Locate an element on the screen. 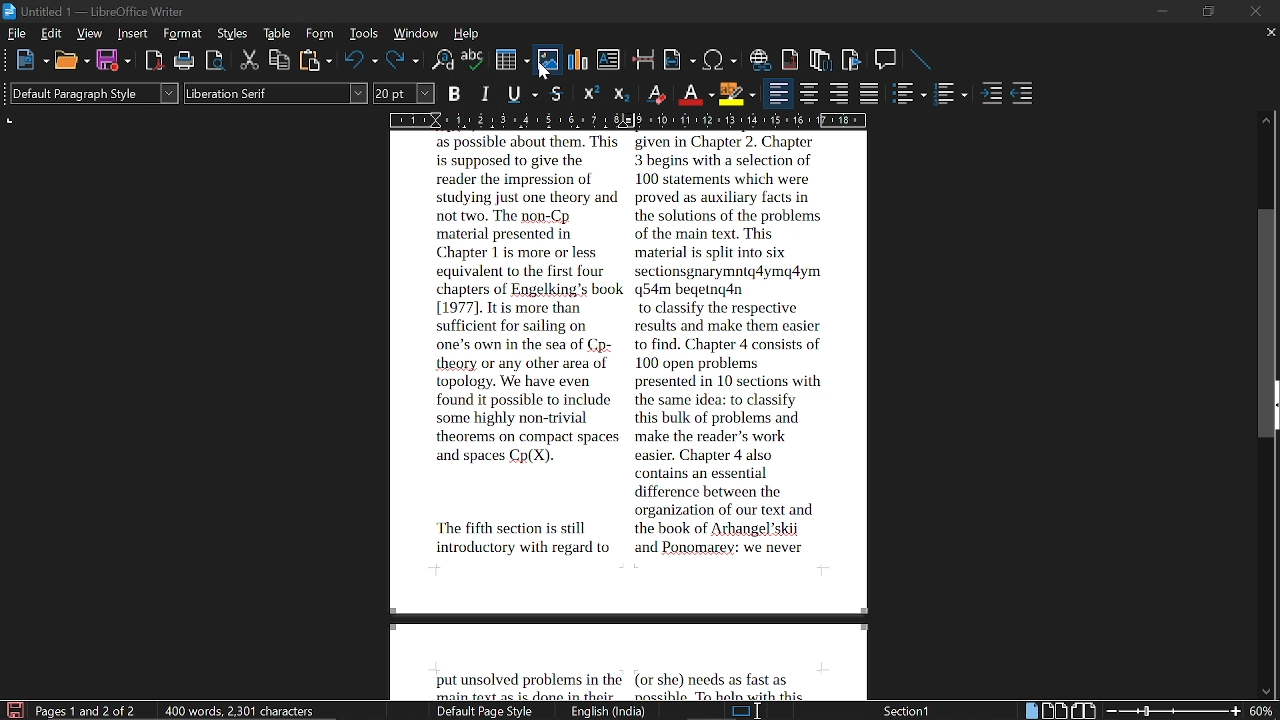 This screenshot has height=720, width=1280. insert table is located at coordinates (510, 59).